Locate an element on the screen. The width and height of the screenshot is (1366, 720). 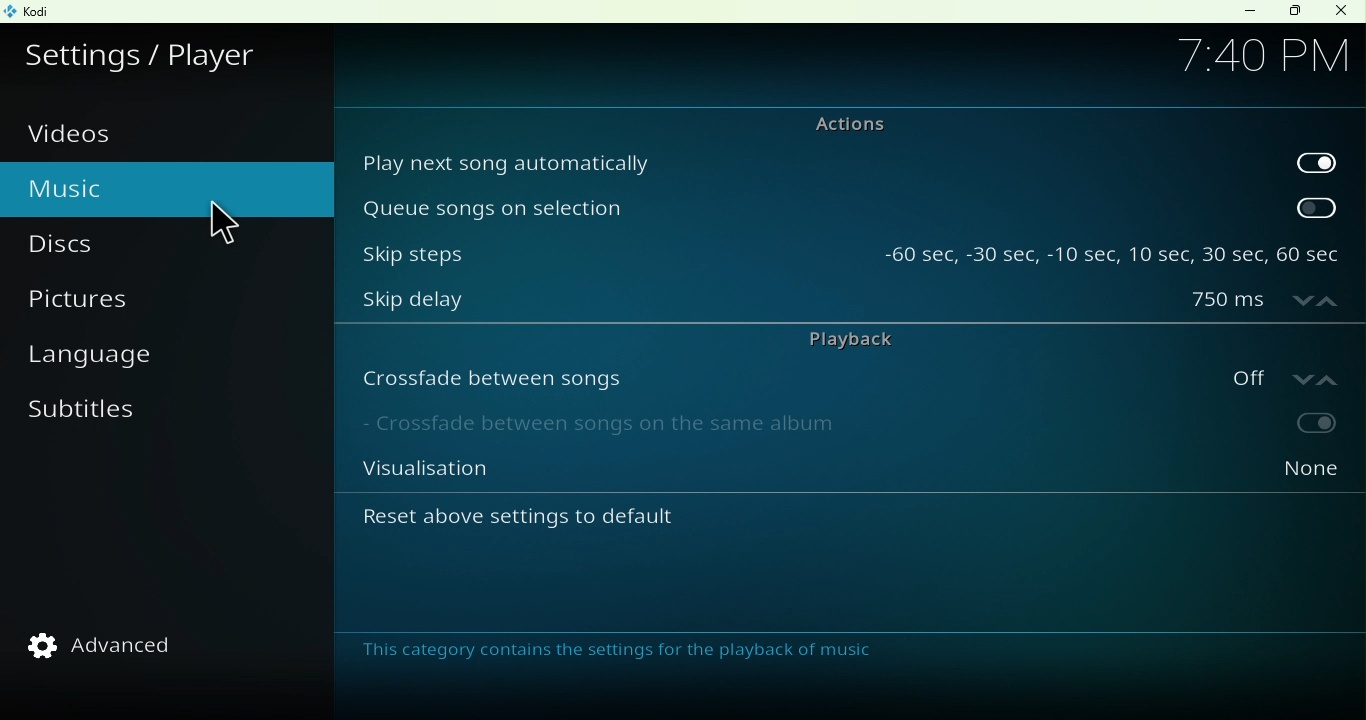
Visualization is located at coordinates (762, 475).